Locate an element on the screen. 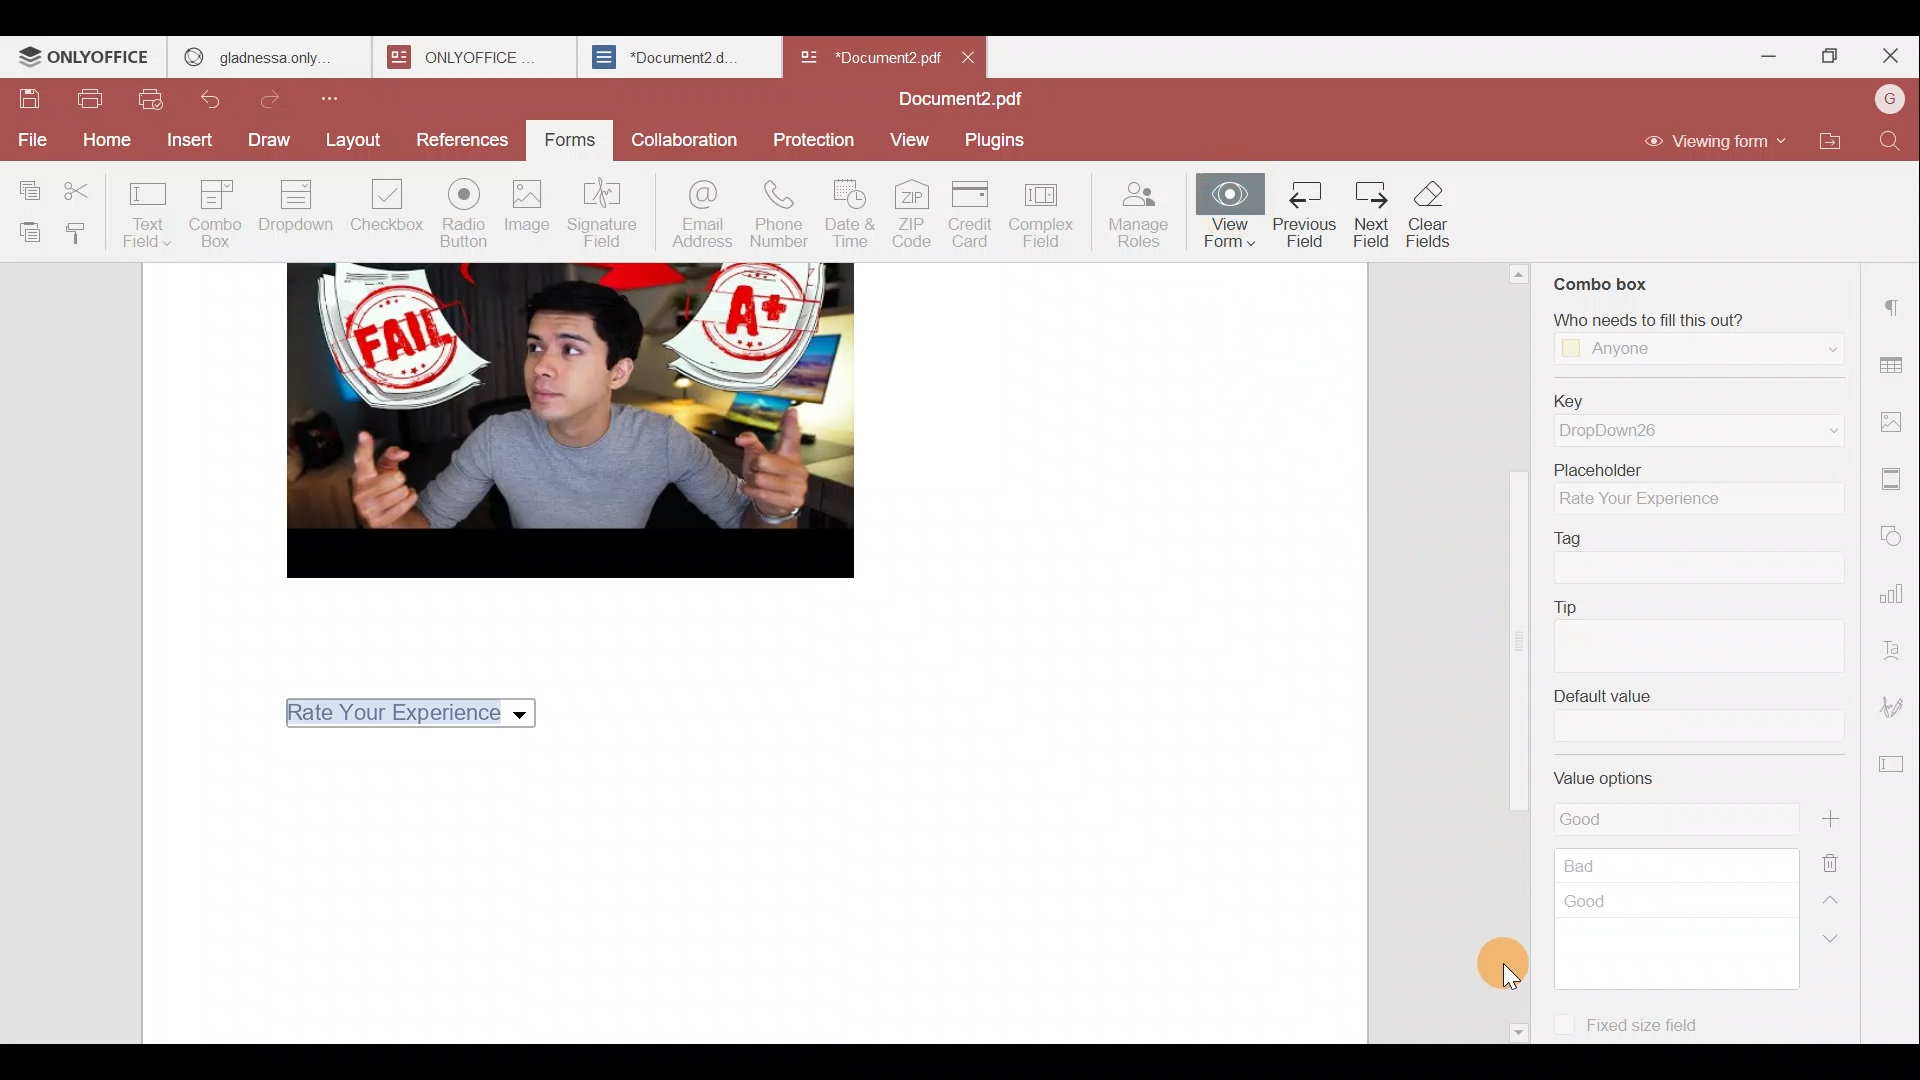  Copy style is located at coordinates (86, 233).